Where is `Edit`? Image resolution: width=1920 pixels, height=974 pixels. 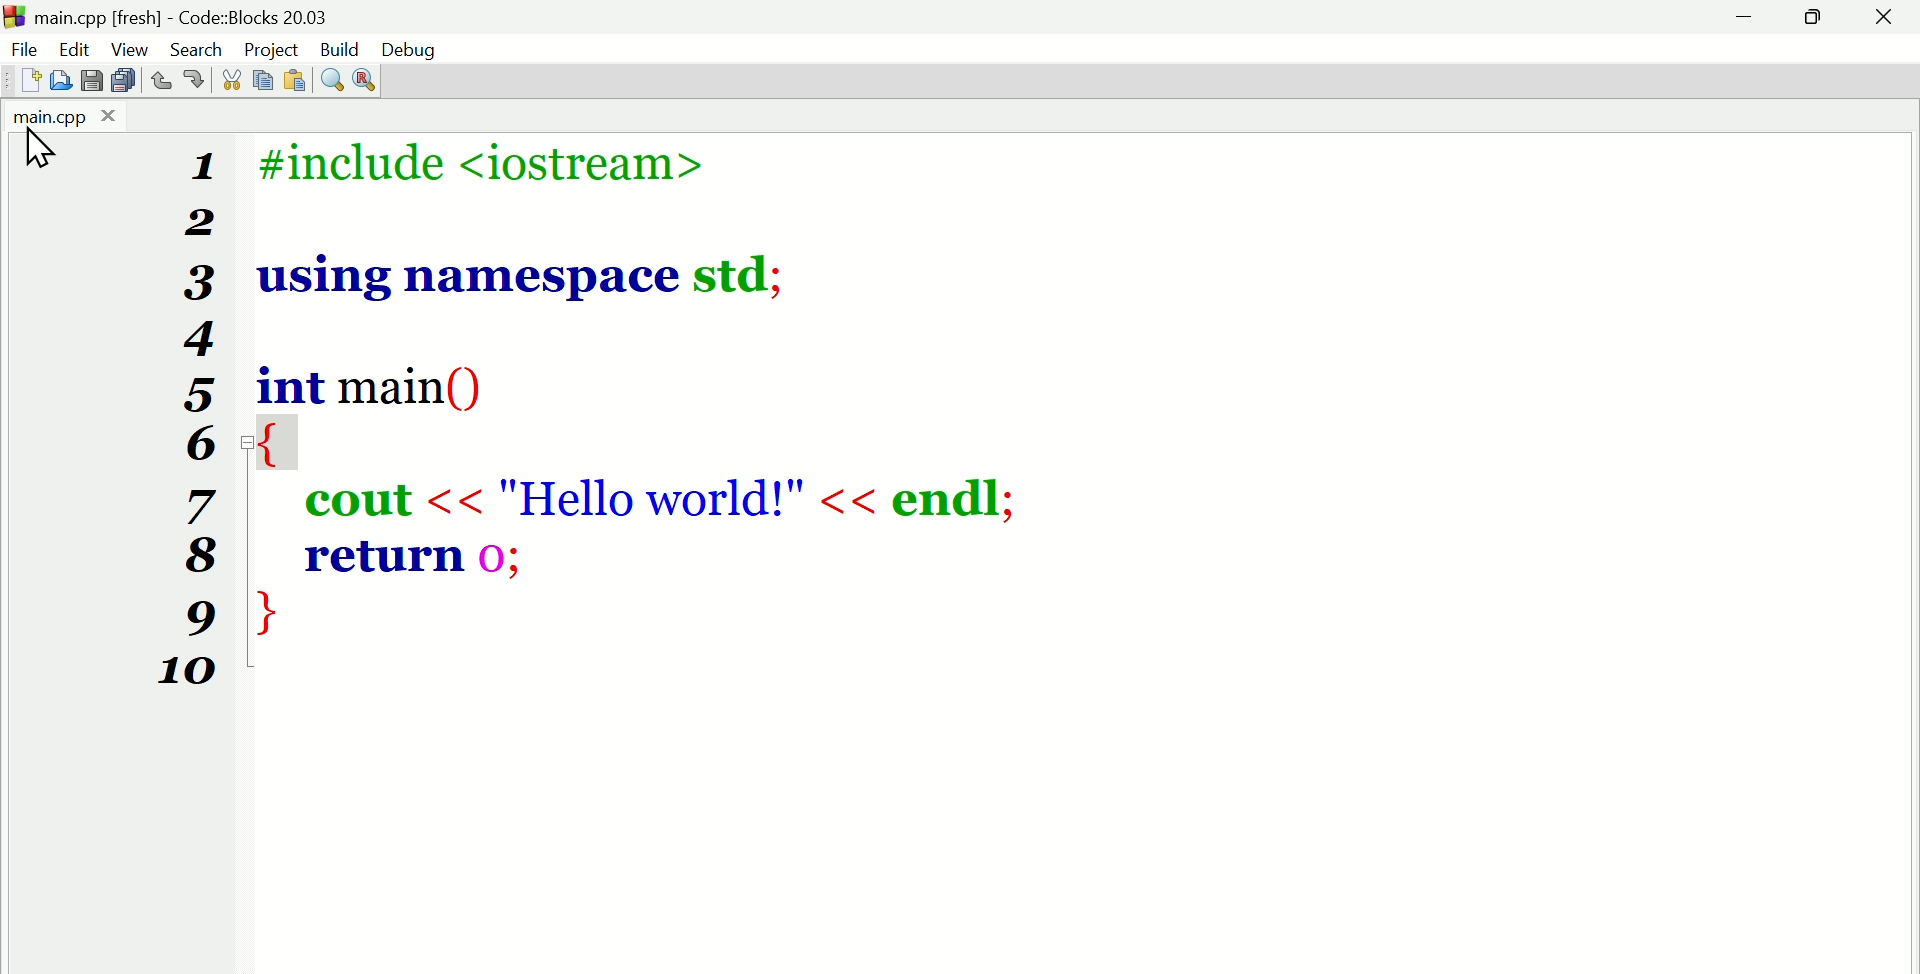 Edit is located at coordinates (77, 50).